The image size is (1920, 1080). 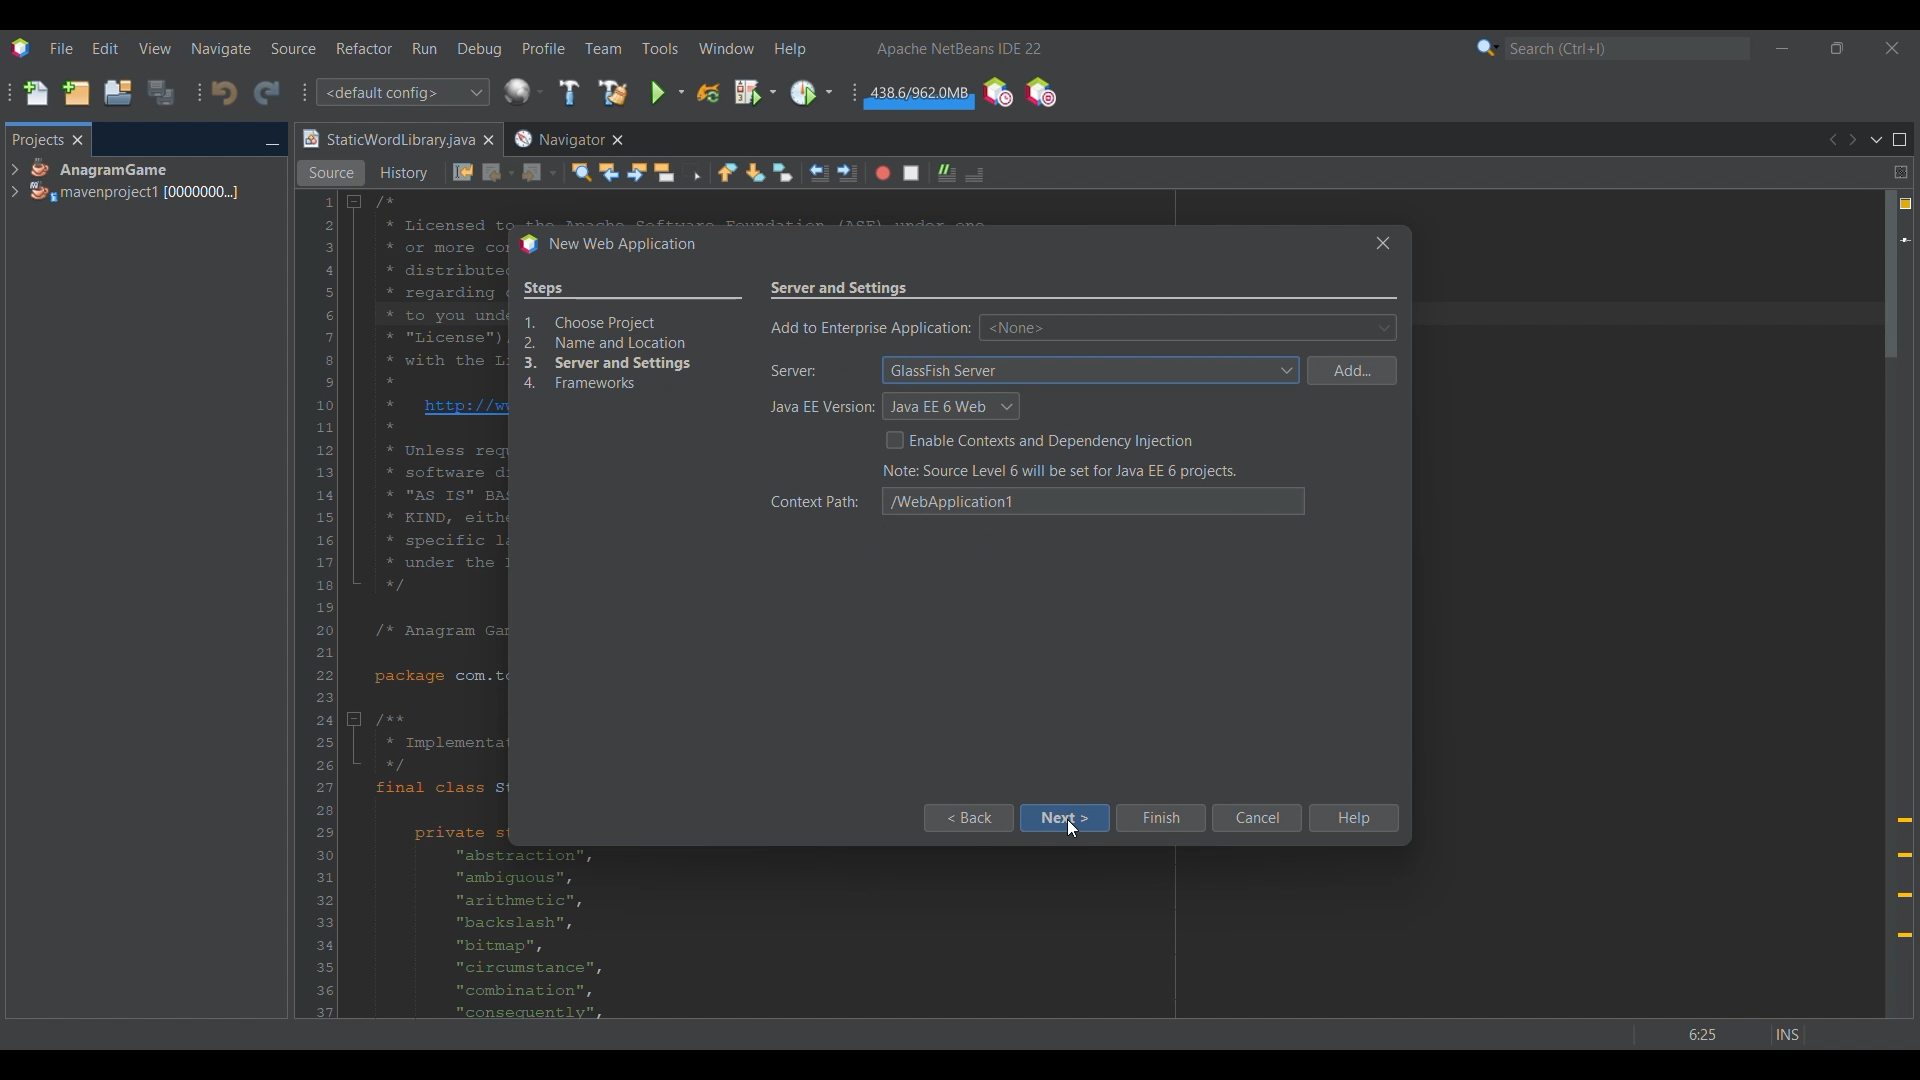 I want to click on Next highlighted by cursor, so click(x=1065, y=818).